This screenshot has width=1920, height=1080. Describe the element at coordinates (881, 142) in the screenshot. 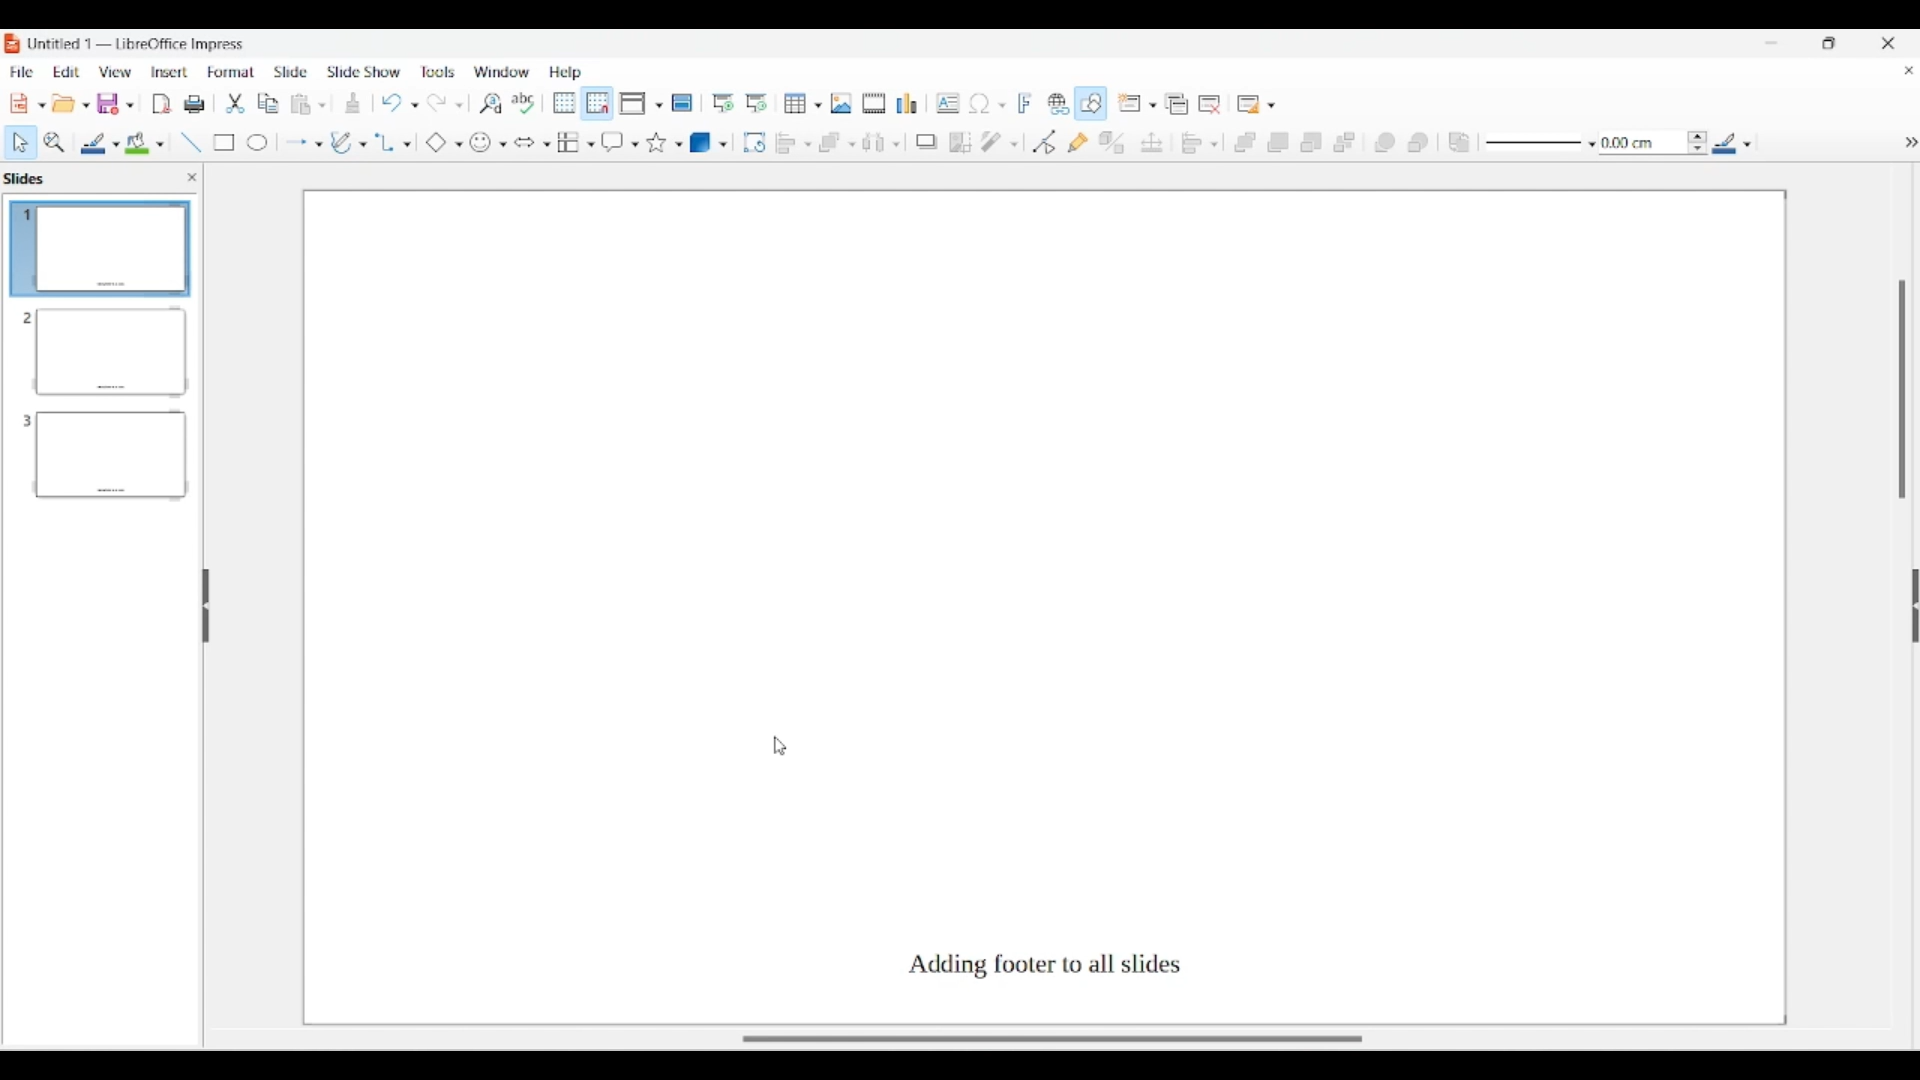

I see `Select at least 3 objects to distribute` at that location.